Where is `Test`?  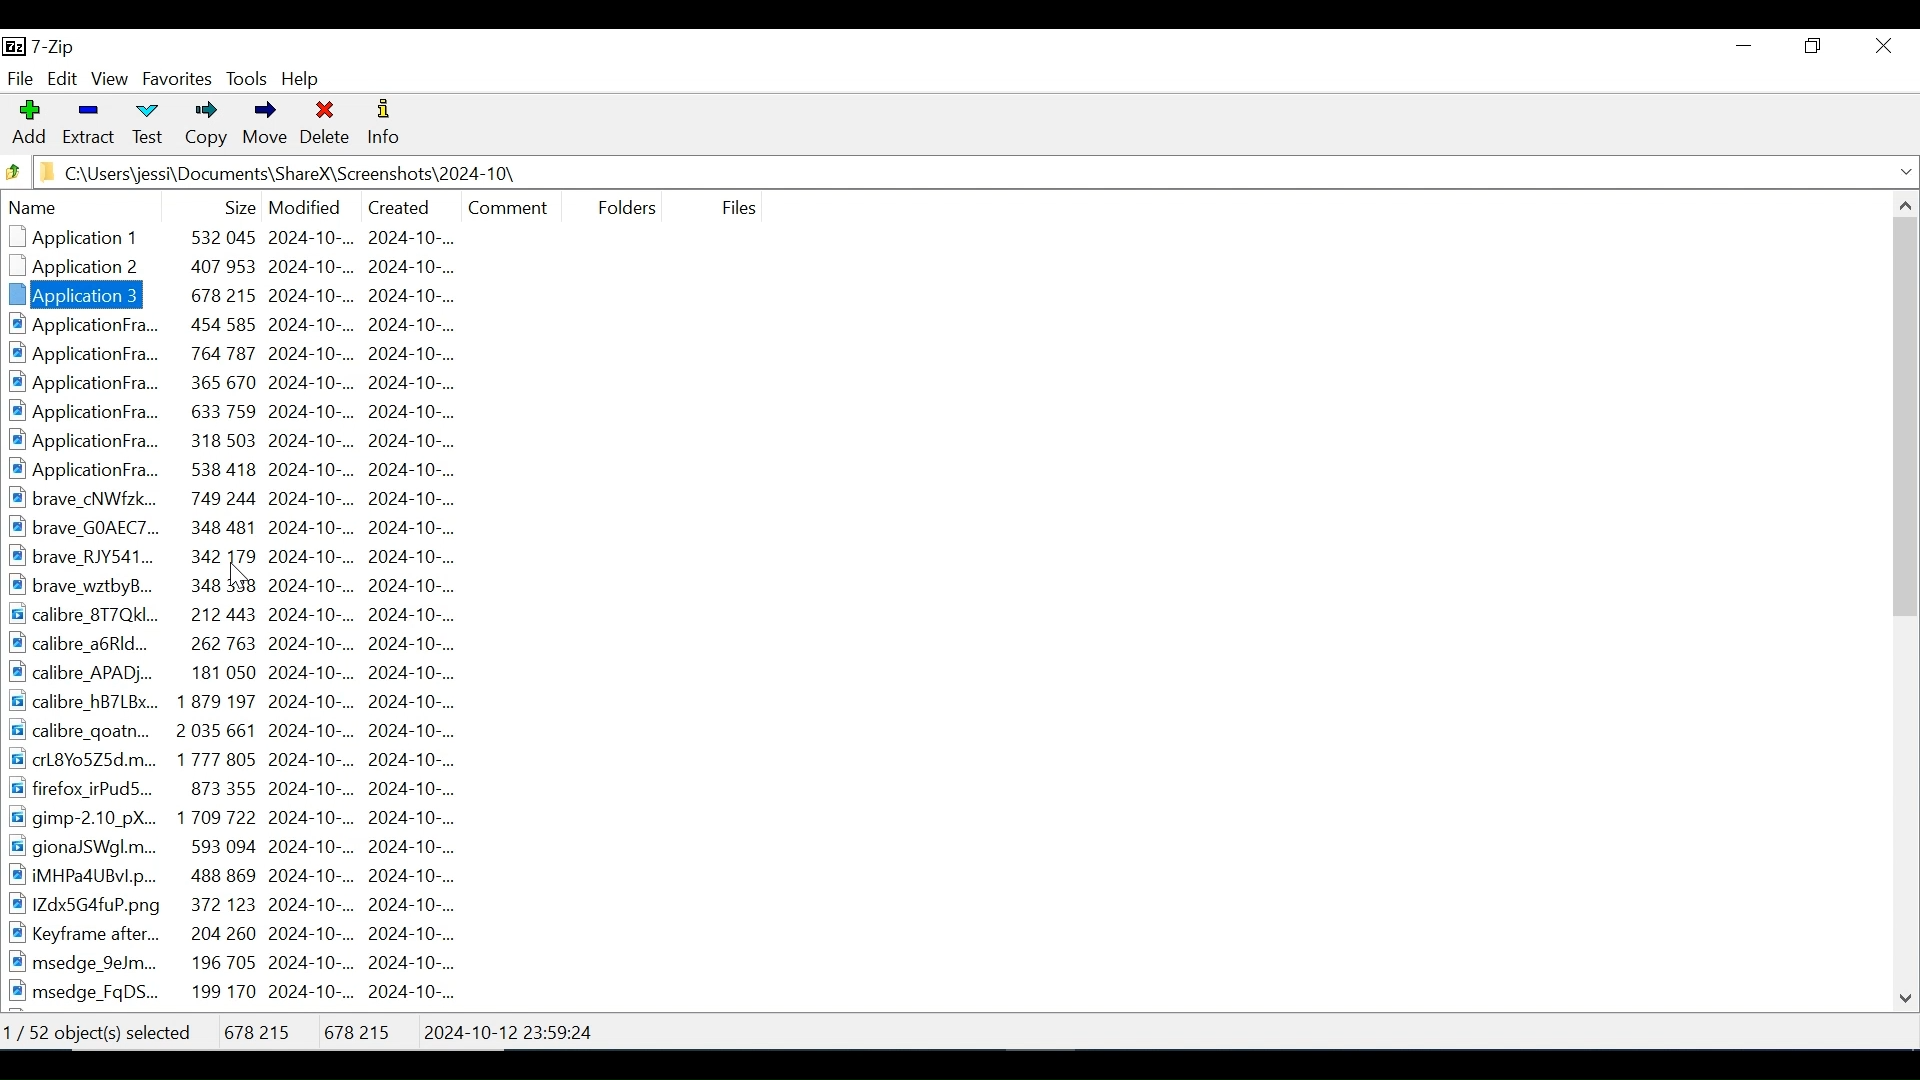
Test is located at coordinates (145, 126).